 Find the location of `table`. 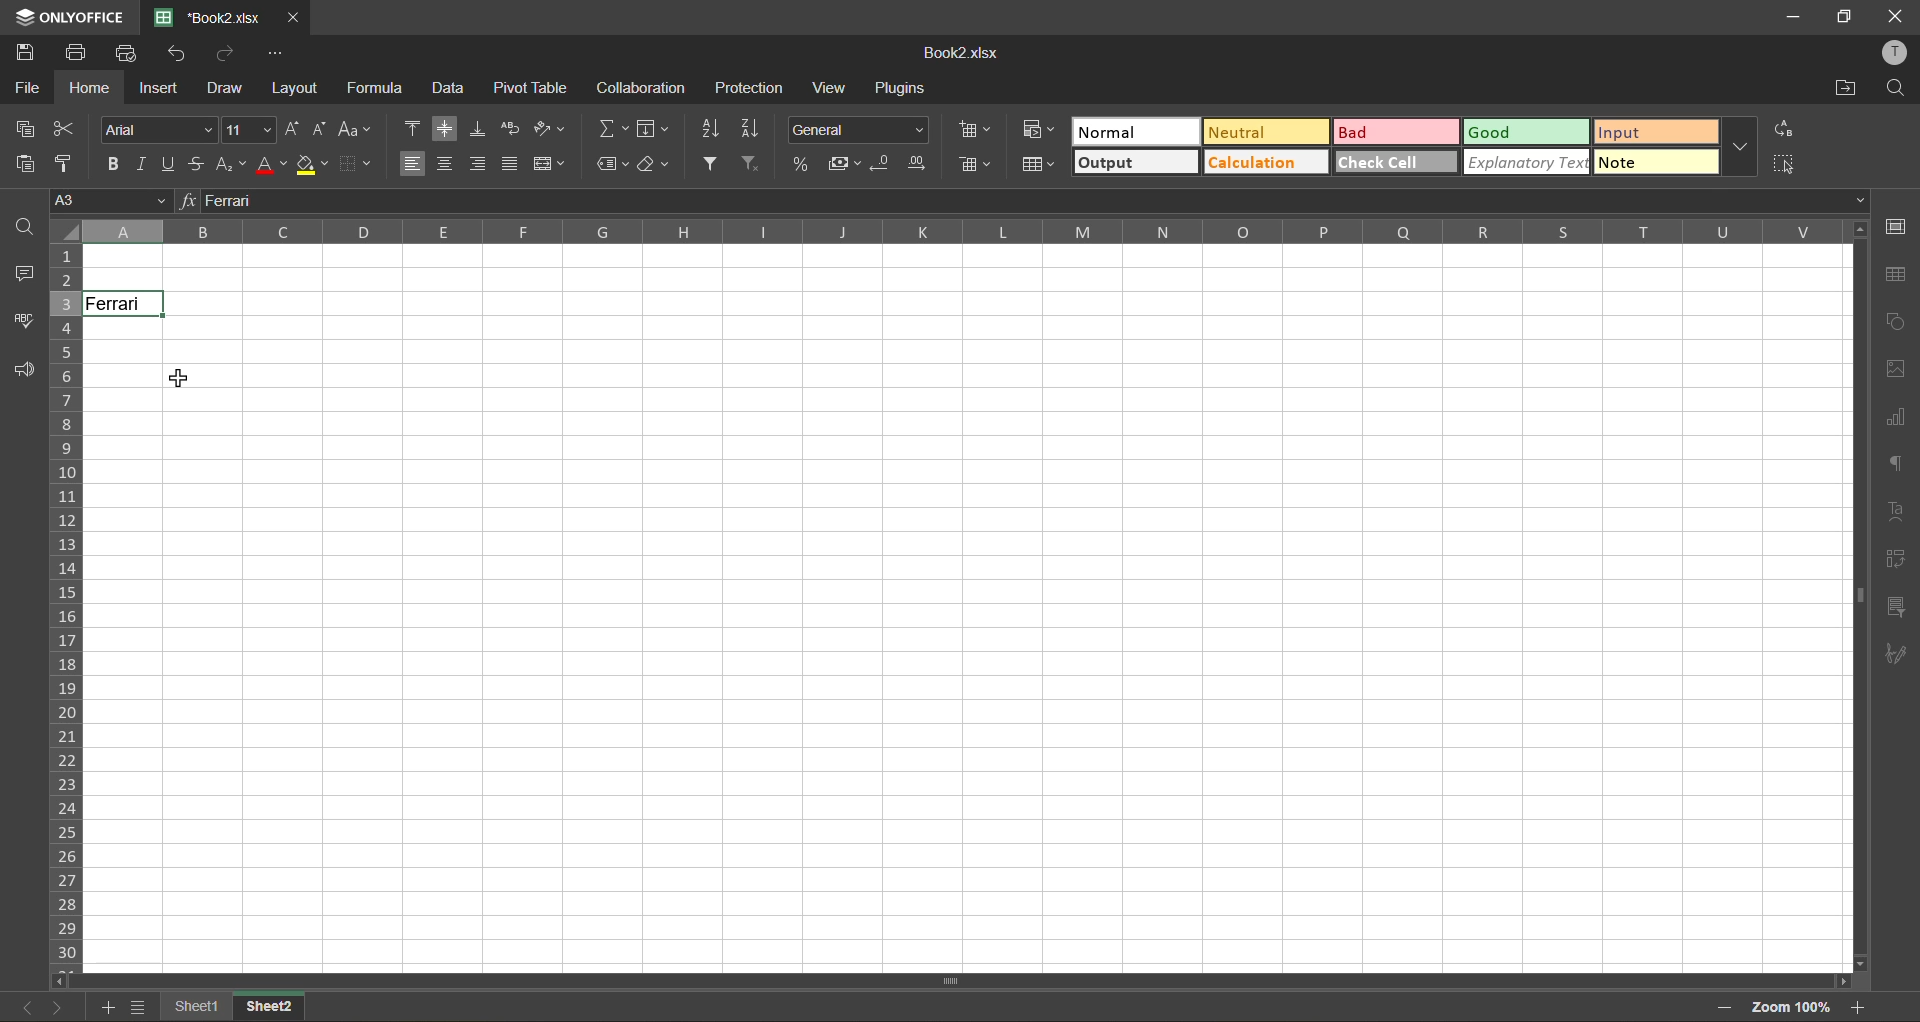

table is located at coordinates (1897, 277).